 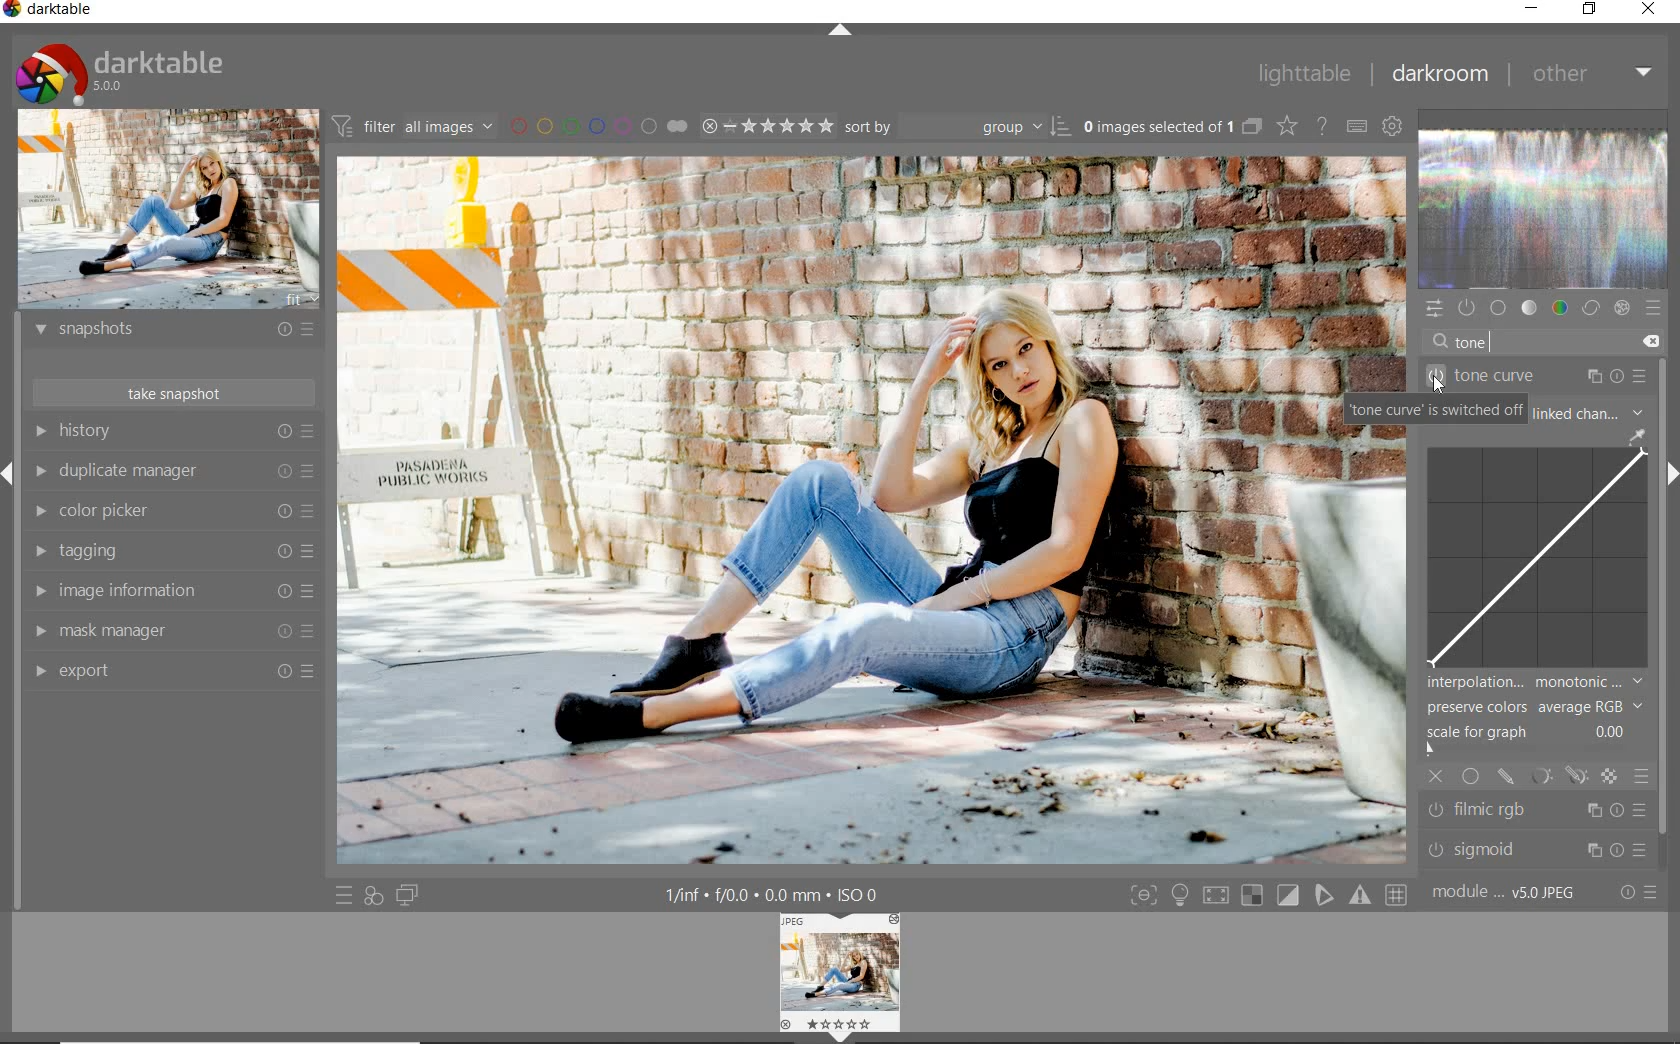 What do you see at coordinates (872, 511) in the screenshot?
I see `selected image` at bounding box center [872, 511].